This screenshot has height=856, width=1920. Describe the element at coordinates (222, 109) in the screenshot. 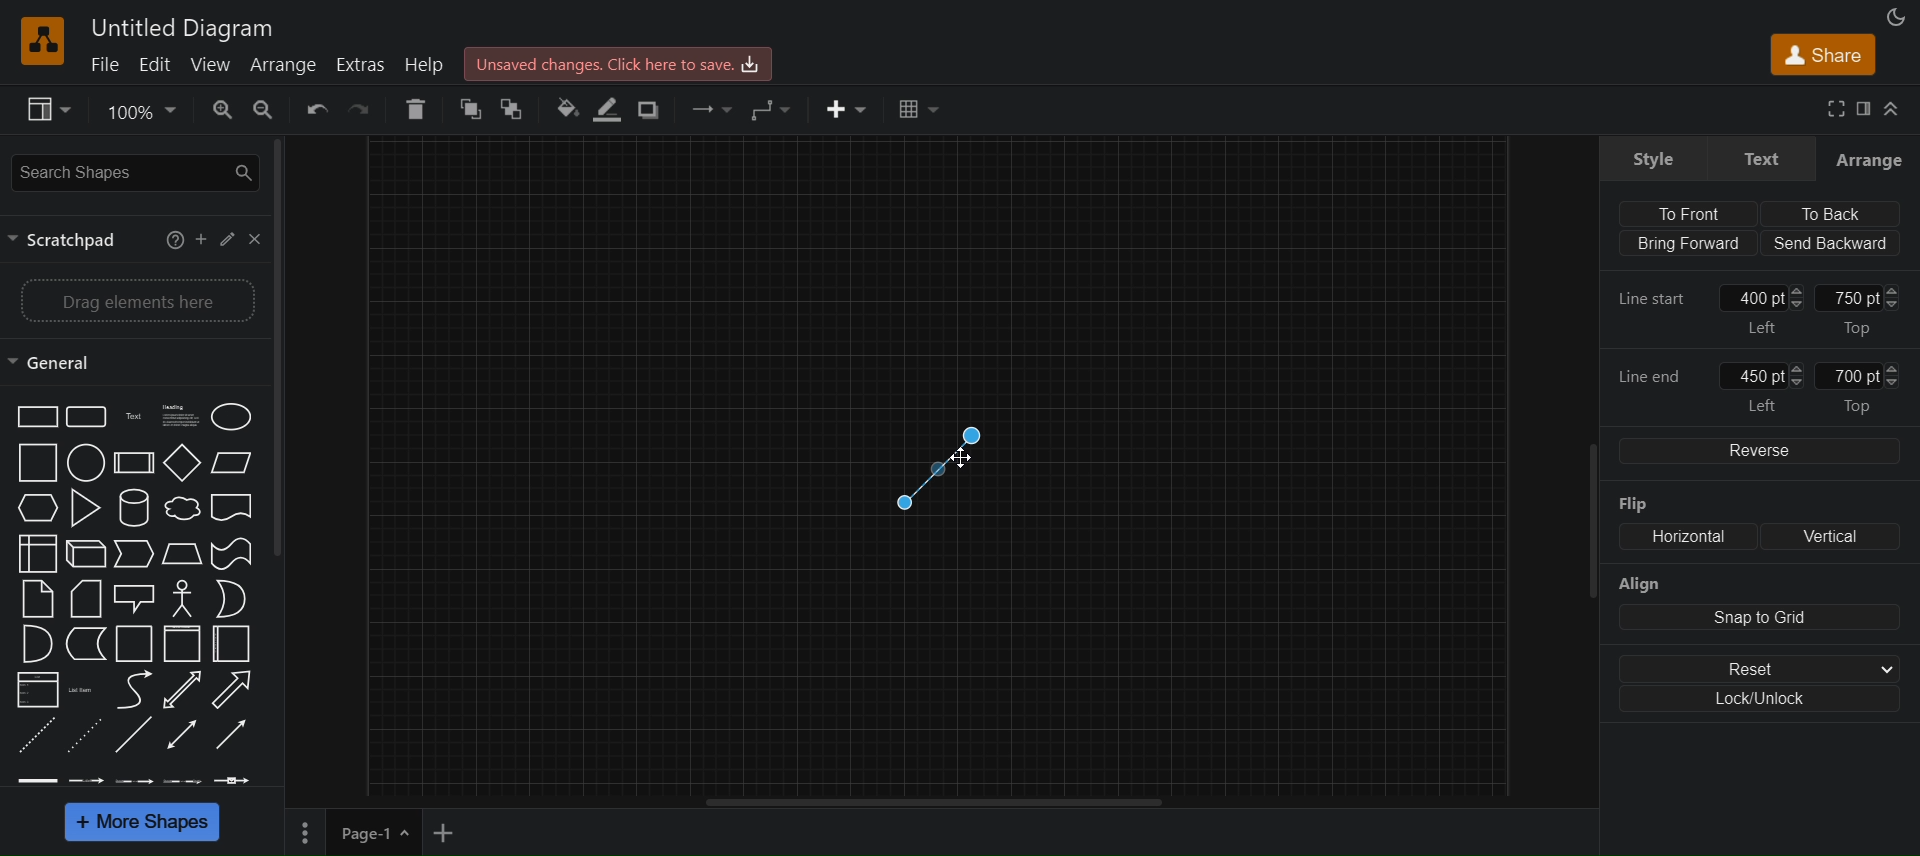

I see `zoom in` at that location.